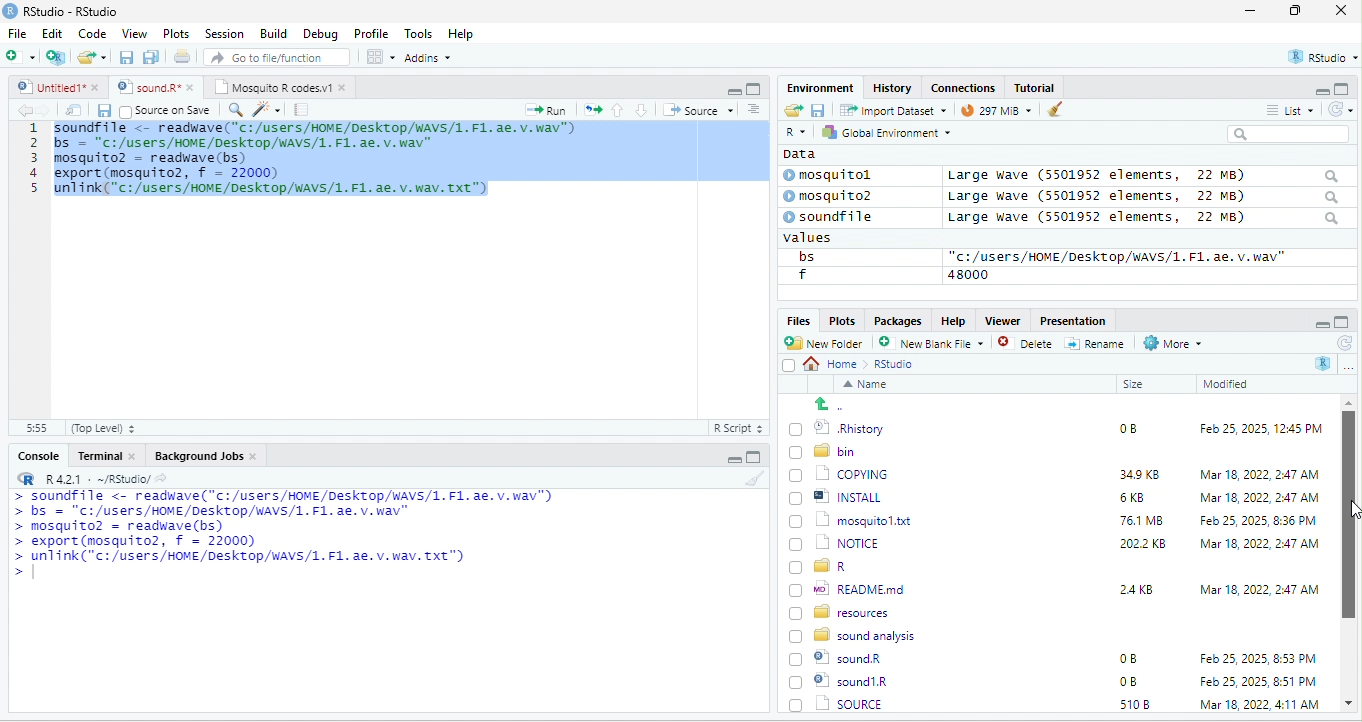 This screenshot has height=722, width=1362. I want to click on search, so click(235, 108).